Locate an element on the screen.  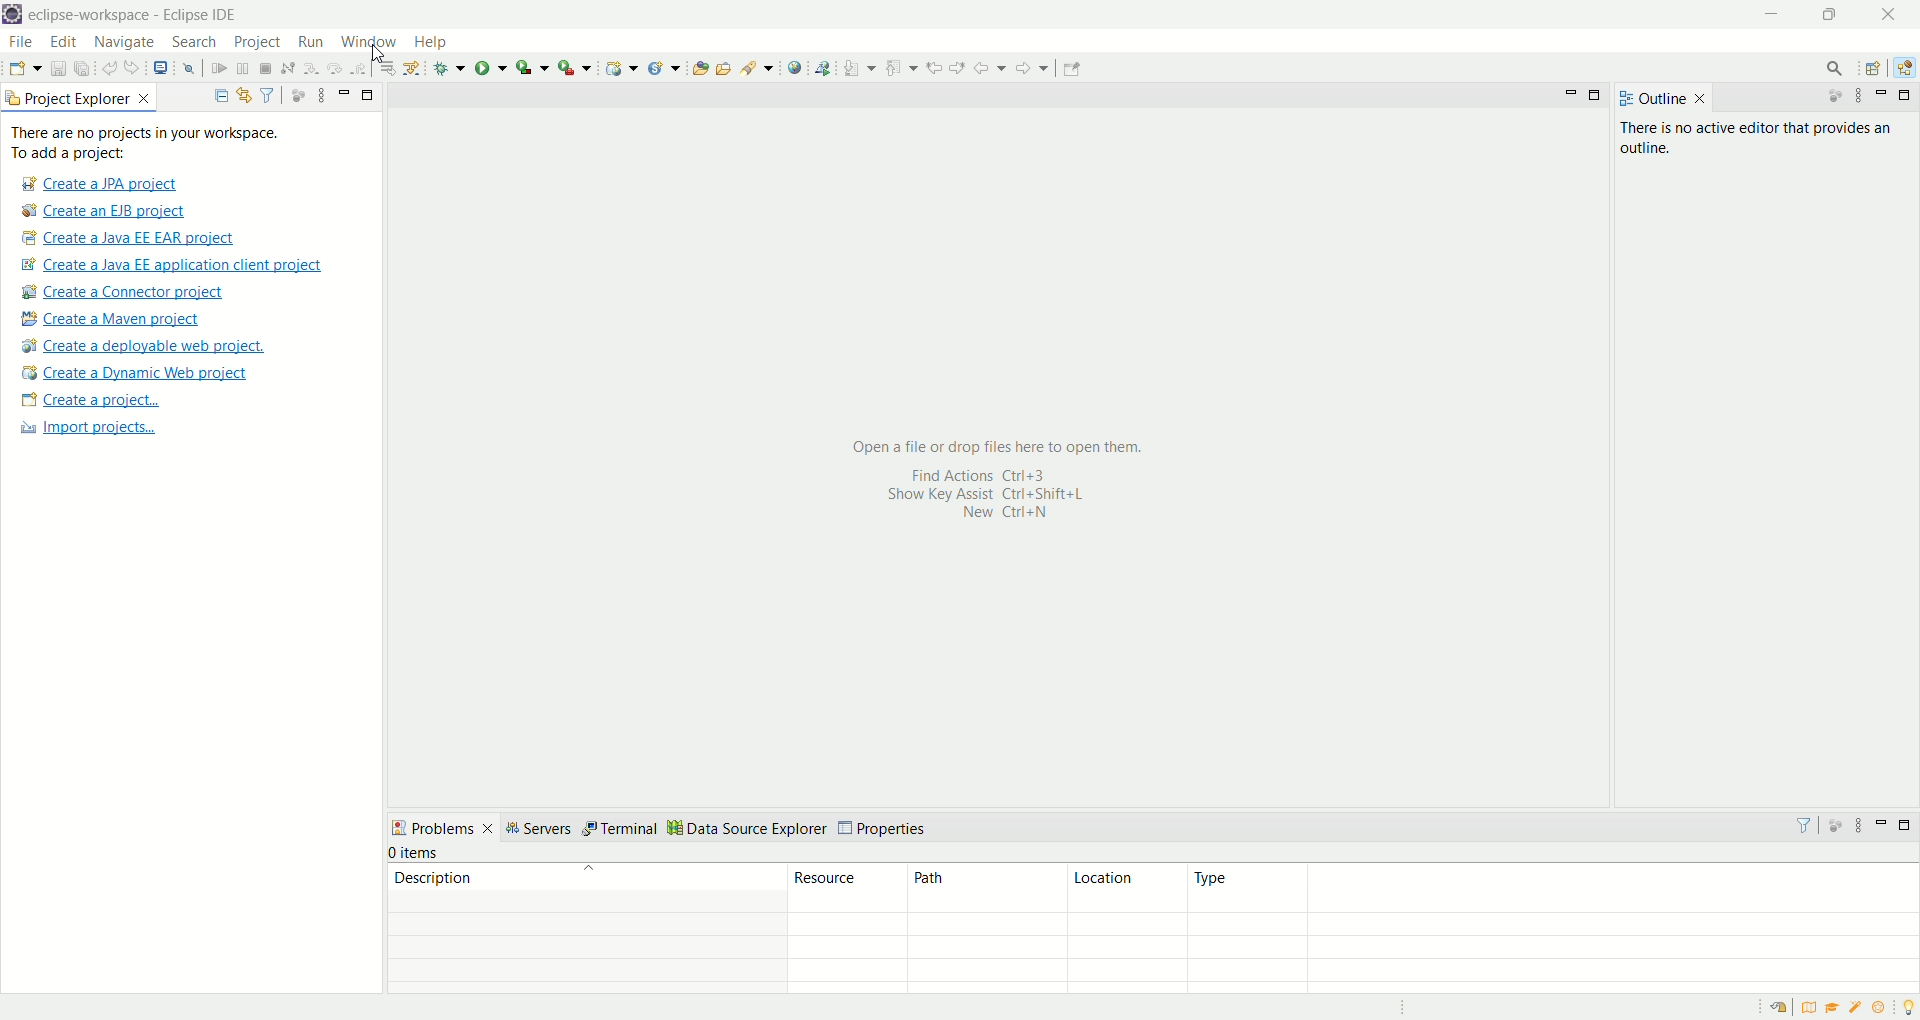
items is located at coordinates (419, 854).